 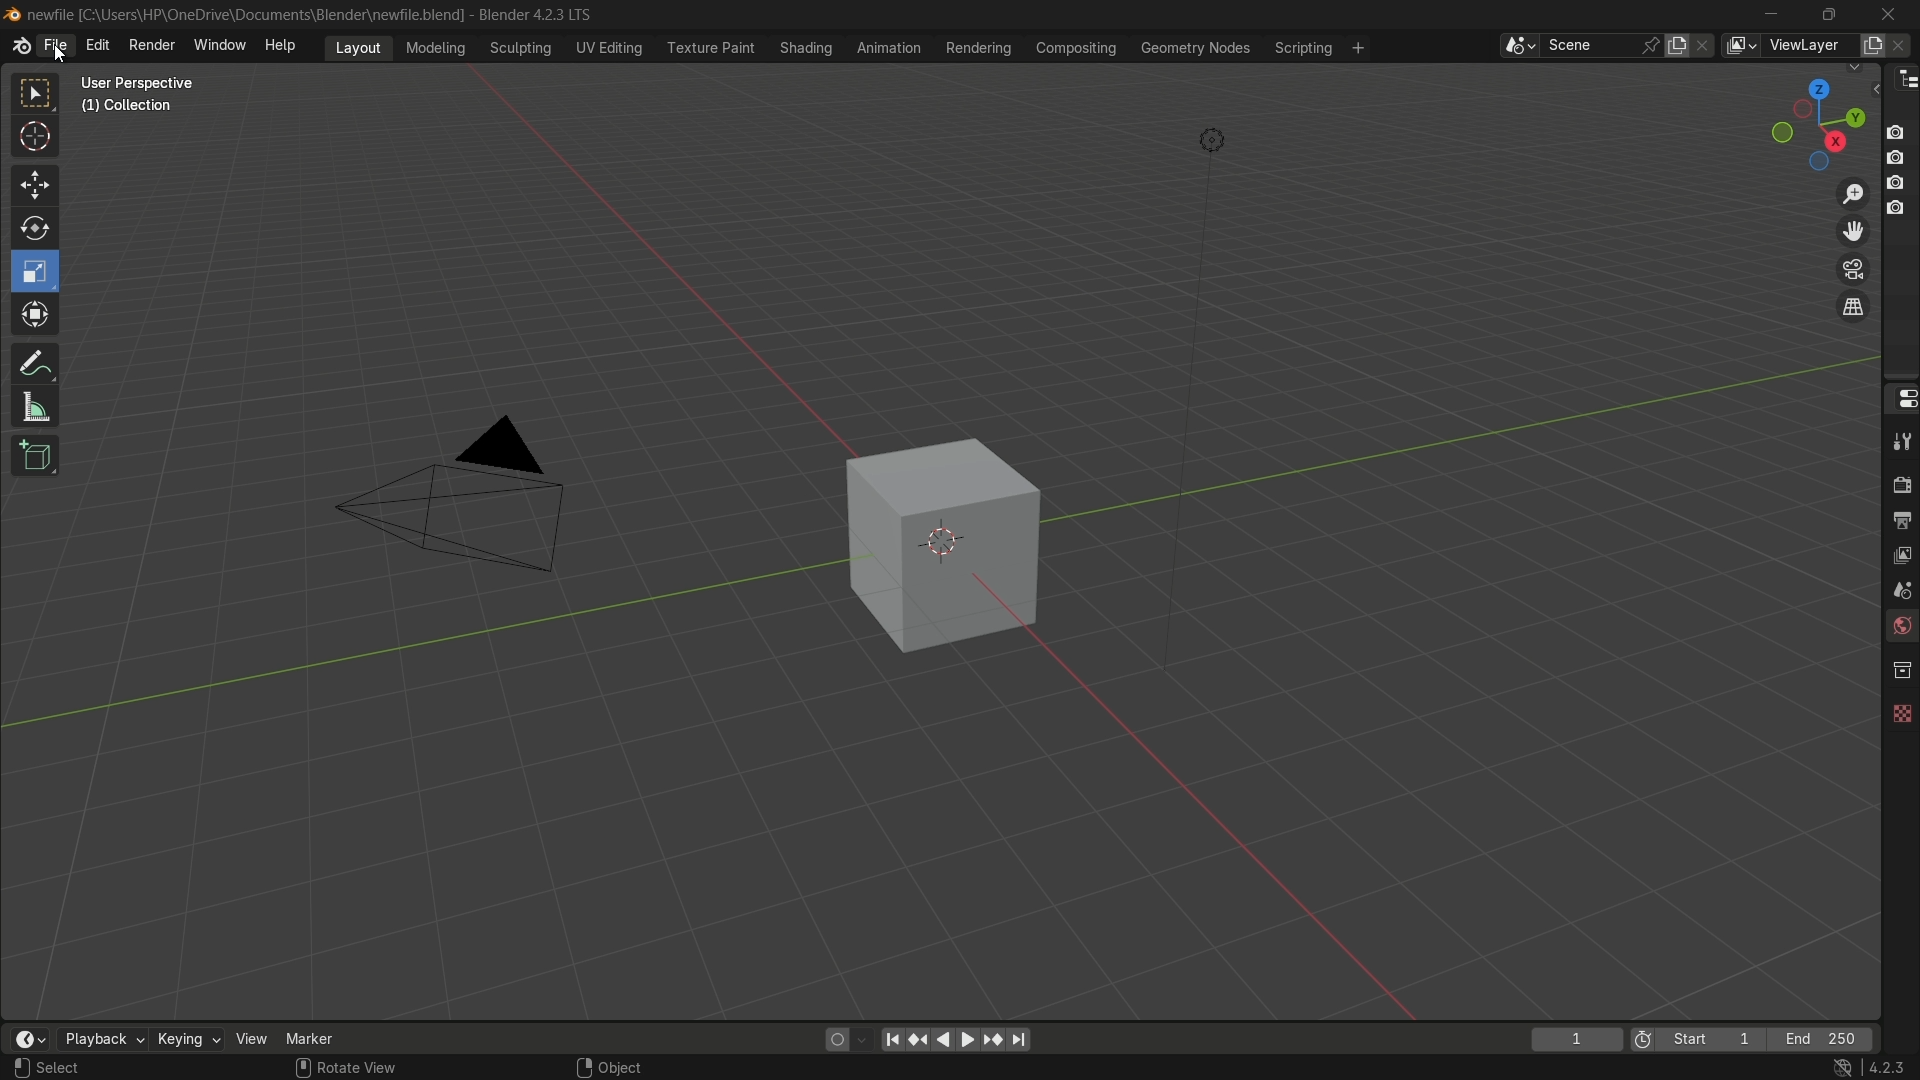 I want to click on world, so click(x=1900, y=628).